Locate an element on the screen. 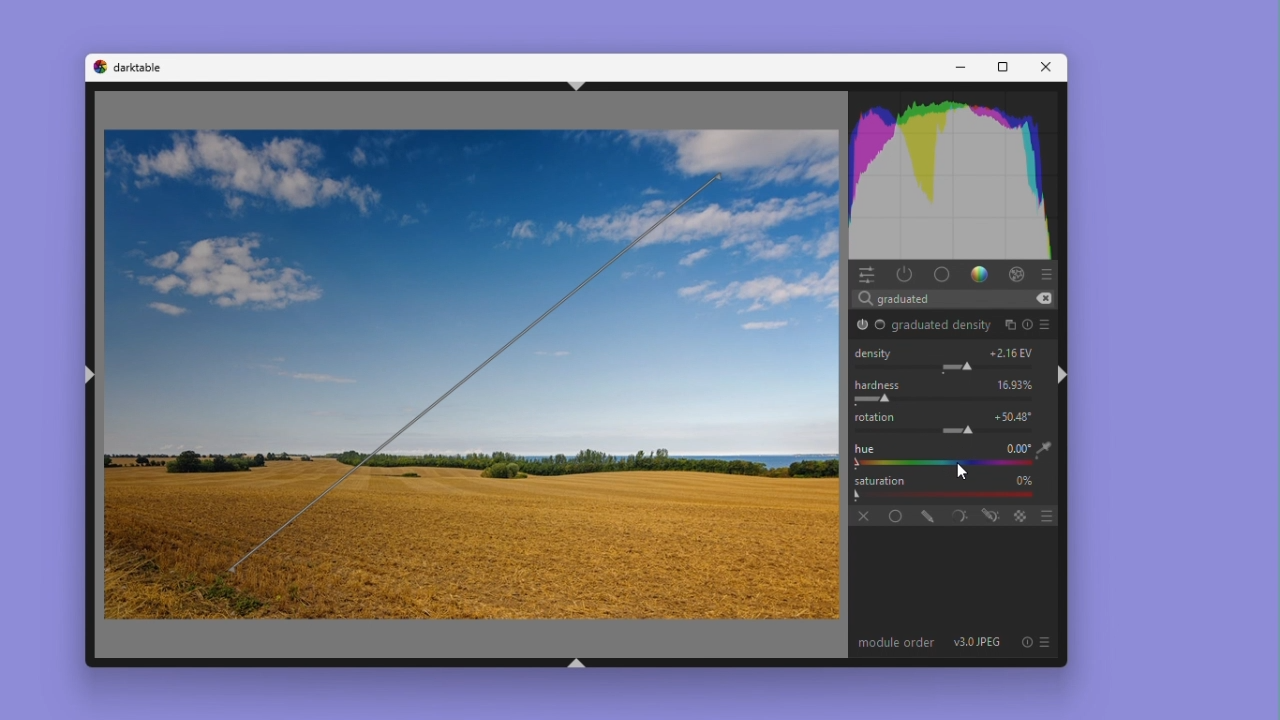 This screenshot has height=720, width=1280. darktable logo is located at coordinates (98, 67).